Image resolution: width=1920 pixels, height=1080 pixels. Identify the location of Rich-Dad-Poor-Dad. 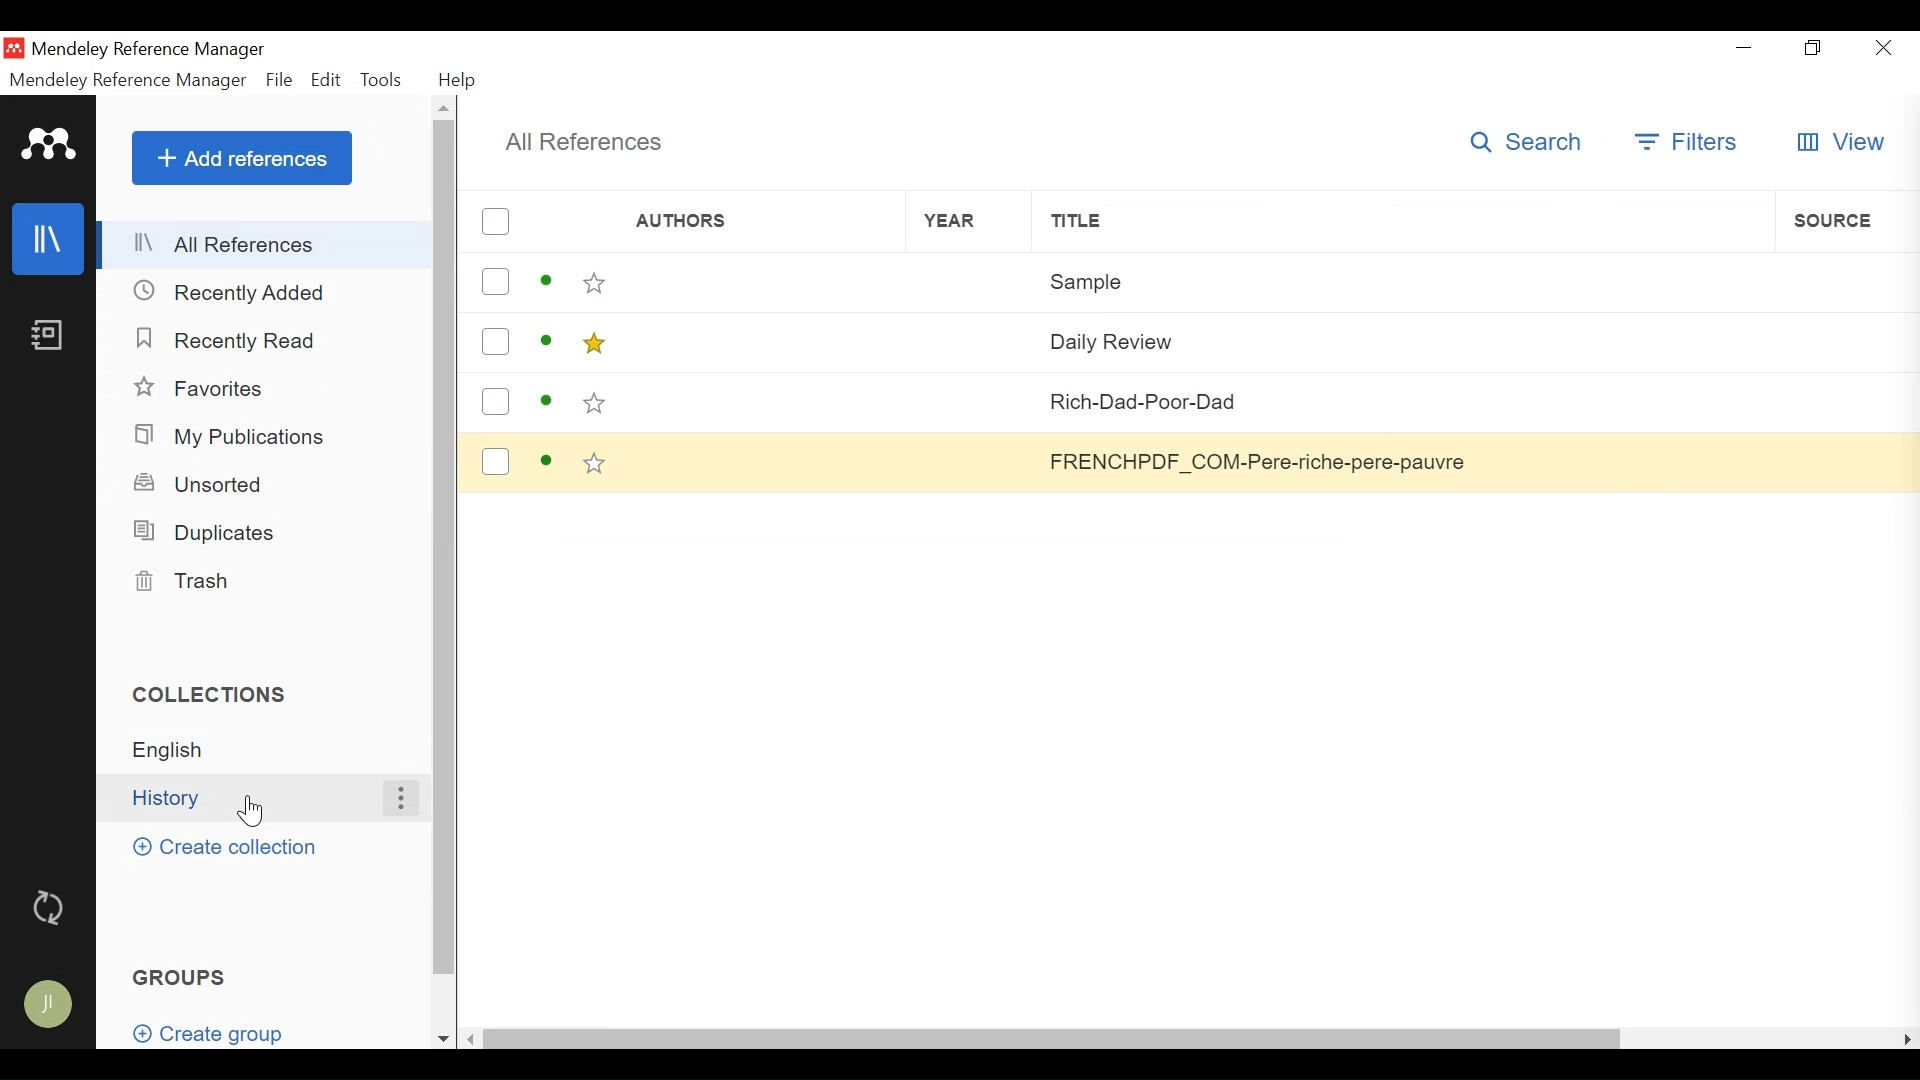
(1403, 400).